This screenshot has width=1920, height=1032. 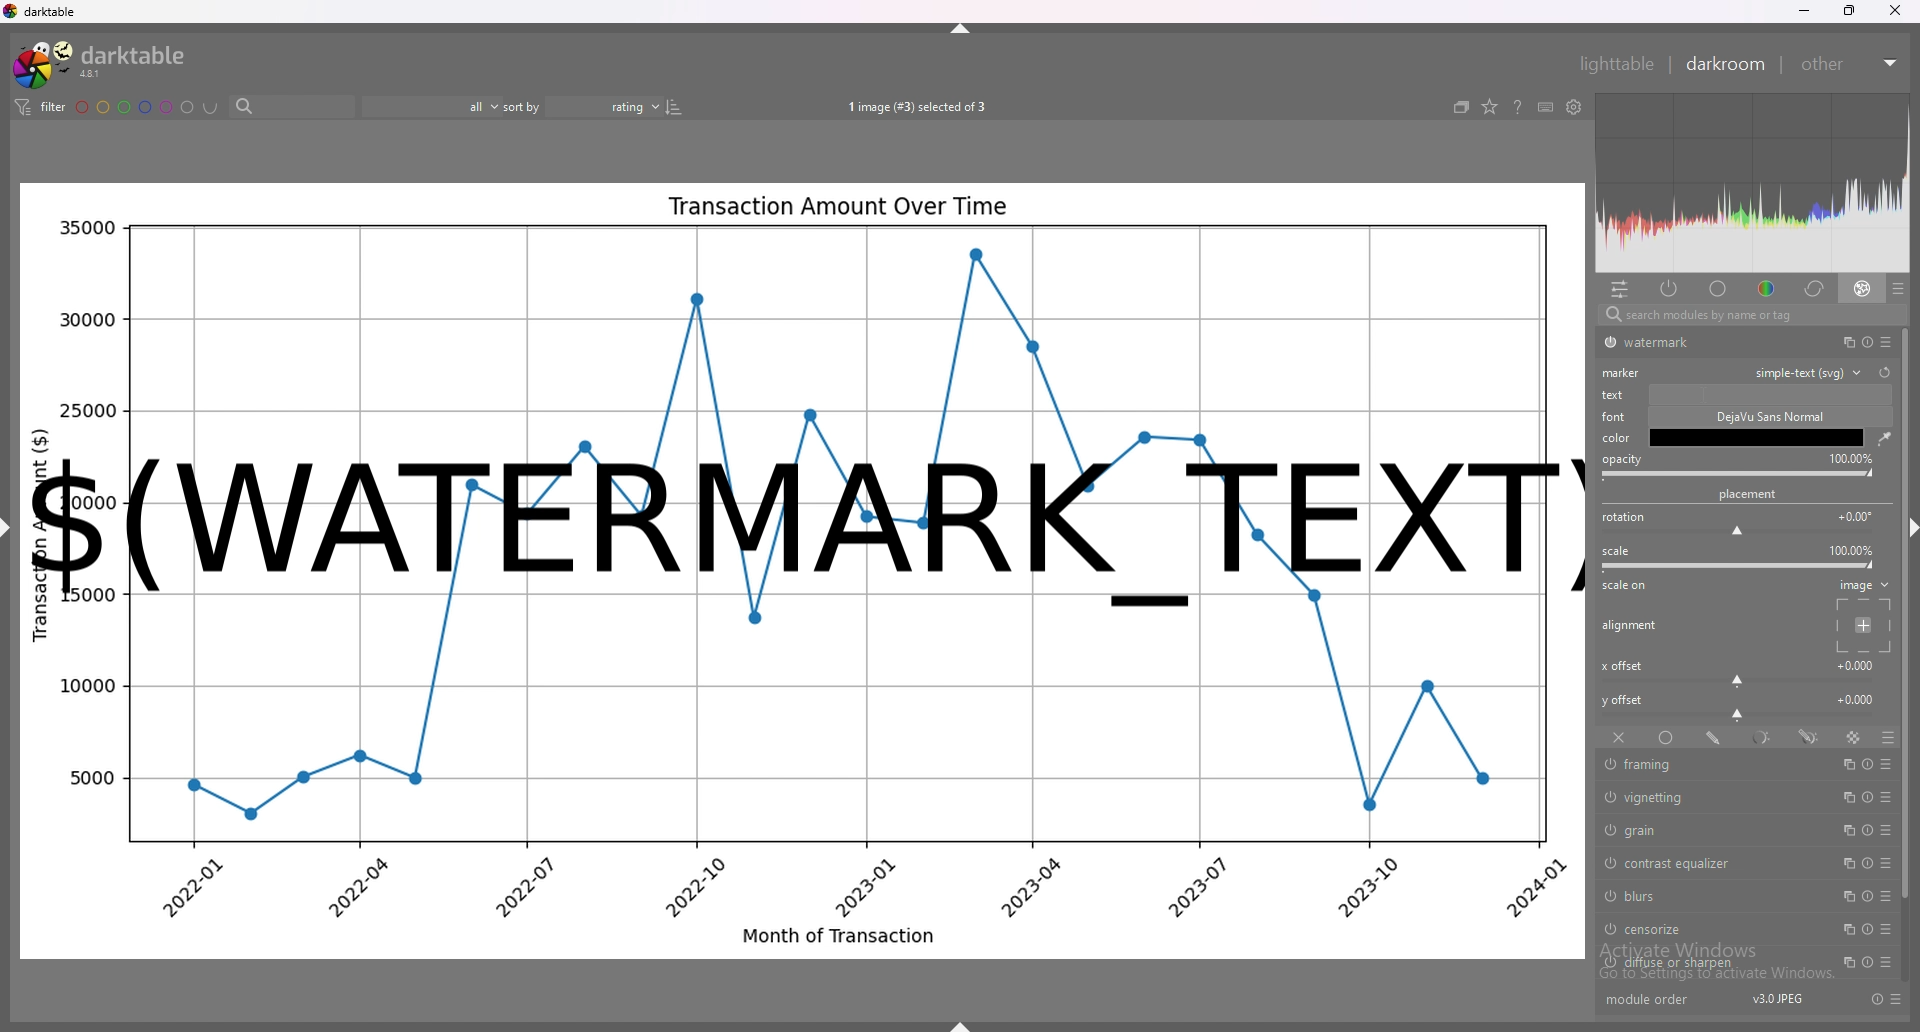 I want to click on active modules, so click(x=1671, y=290).